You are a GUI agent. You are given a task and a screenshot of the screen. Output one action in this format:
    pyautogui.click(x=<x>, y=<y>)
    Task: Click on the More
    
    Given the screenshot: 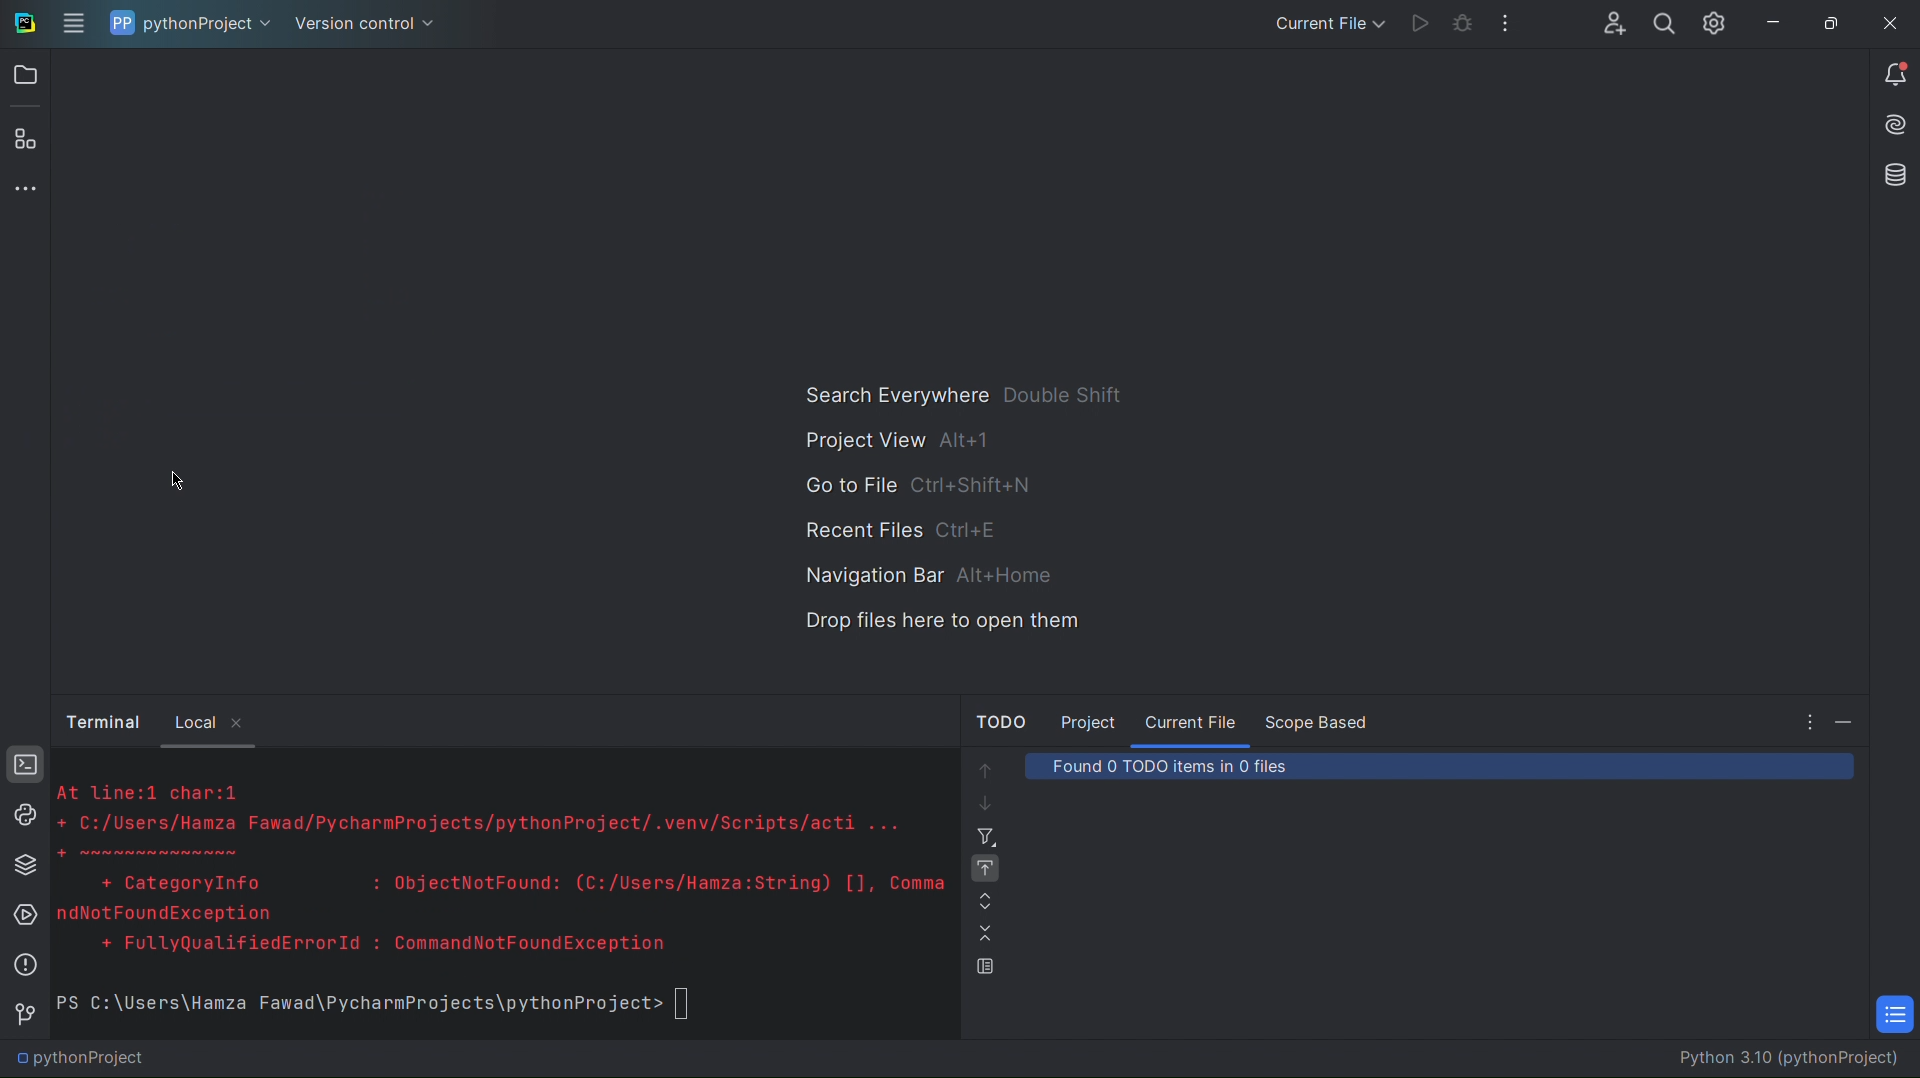 What is the action you would take?
    pyautogui.click(x=1507, y=25)
    